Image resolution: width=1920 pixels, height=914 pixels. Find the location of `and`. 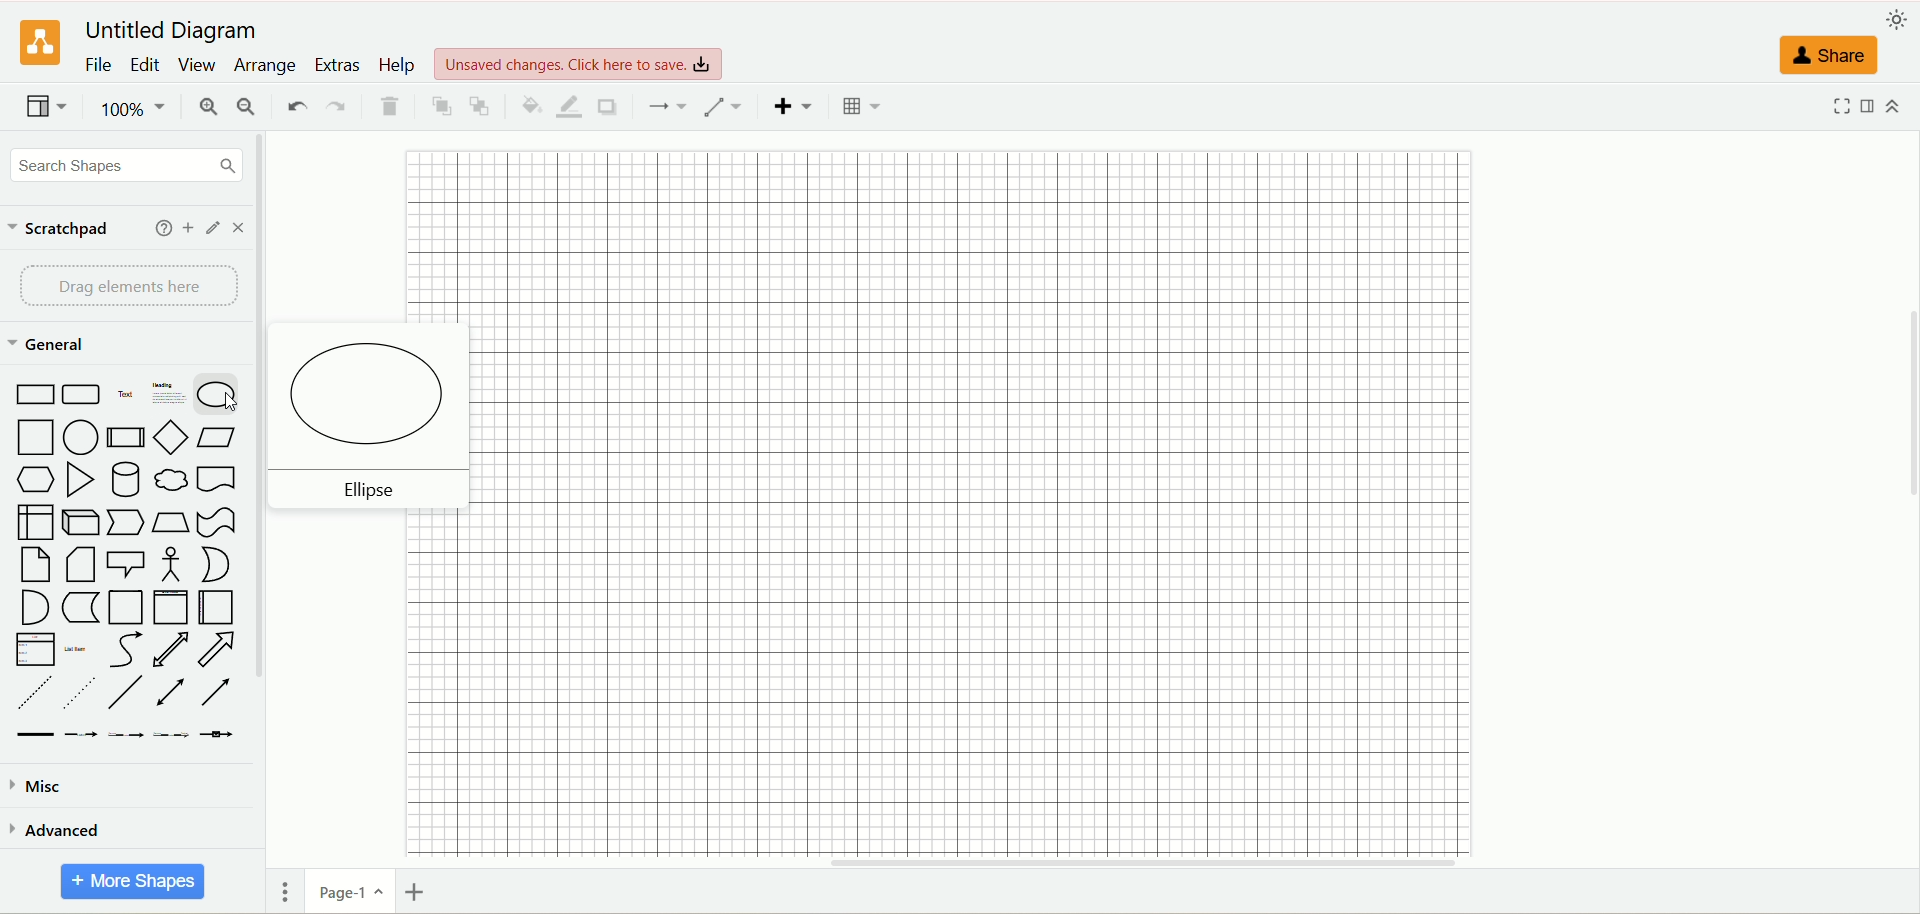

and is located at coordinates (32, 607).